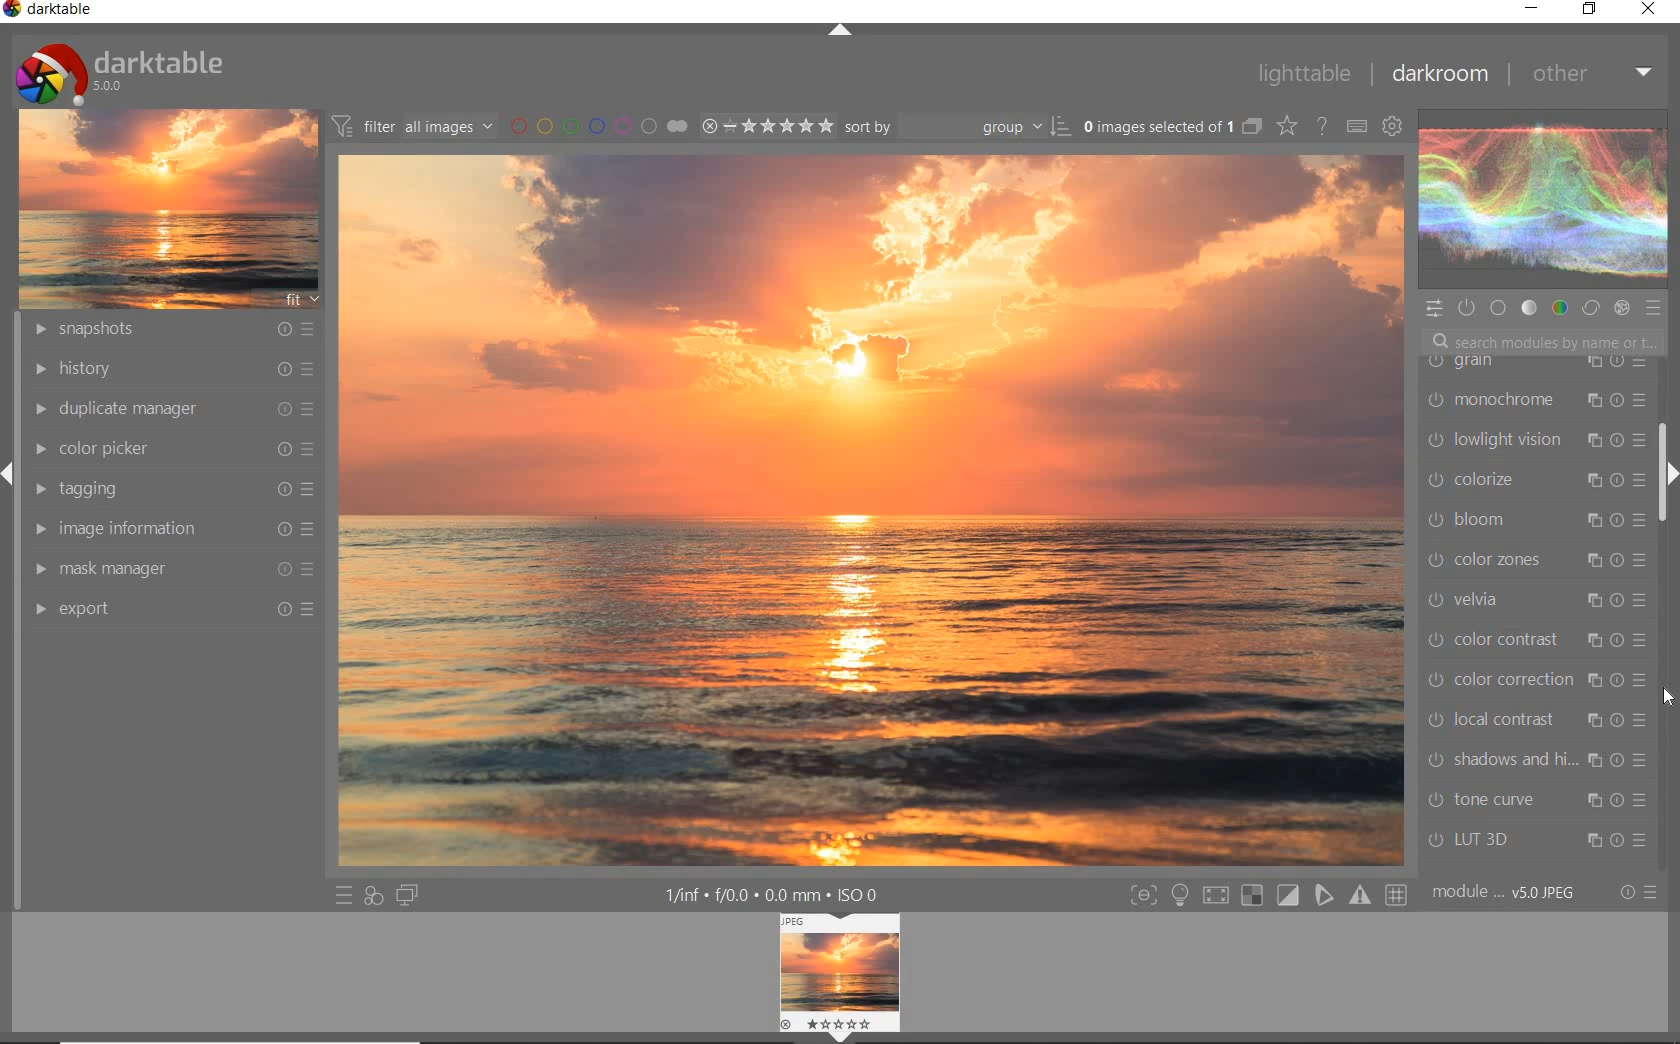  Describe the element at coordinates (1591, 309) in the screenshot. I see `CORRECT` at that location.